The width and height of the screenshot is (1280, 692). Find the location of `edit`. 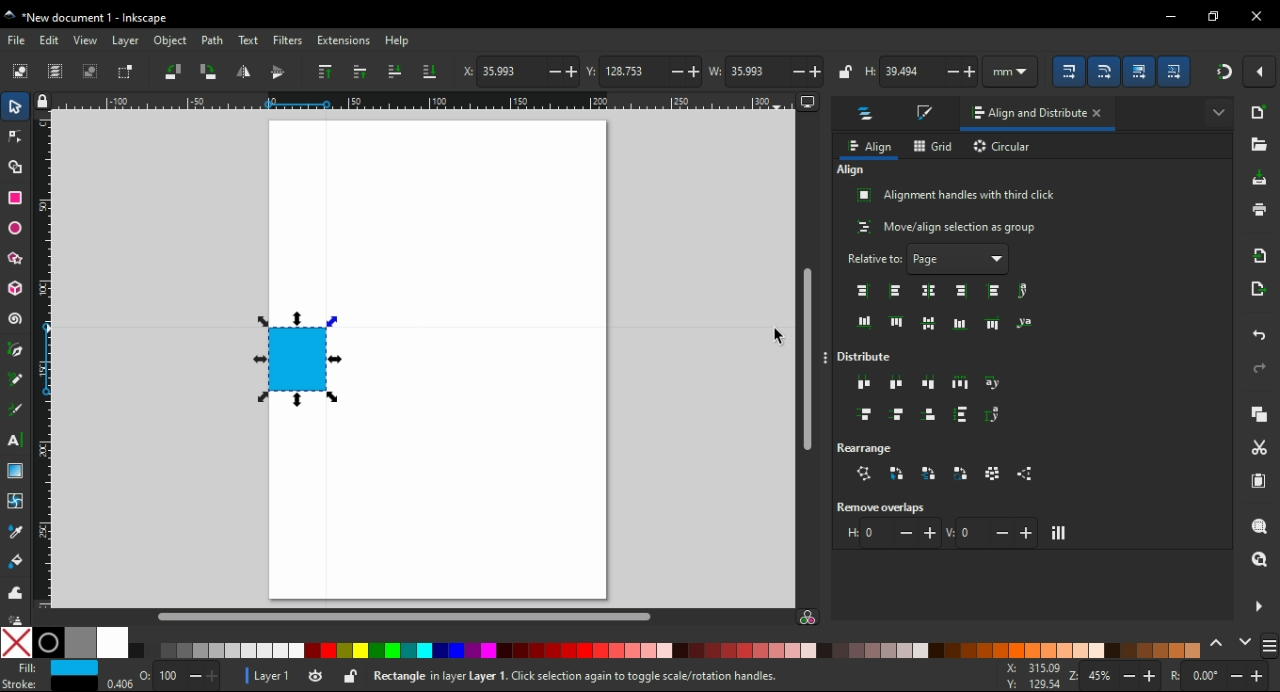

edit is located at coordinates (51, 40).